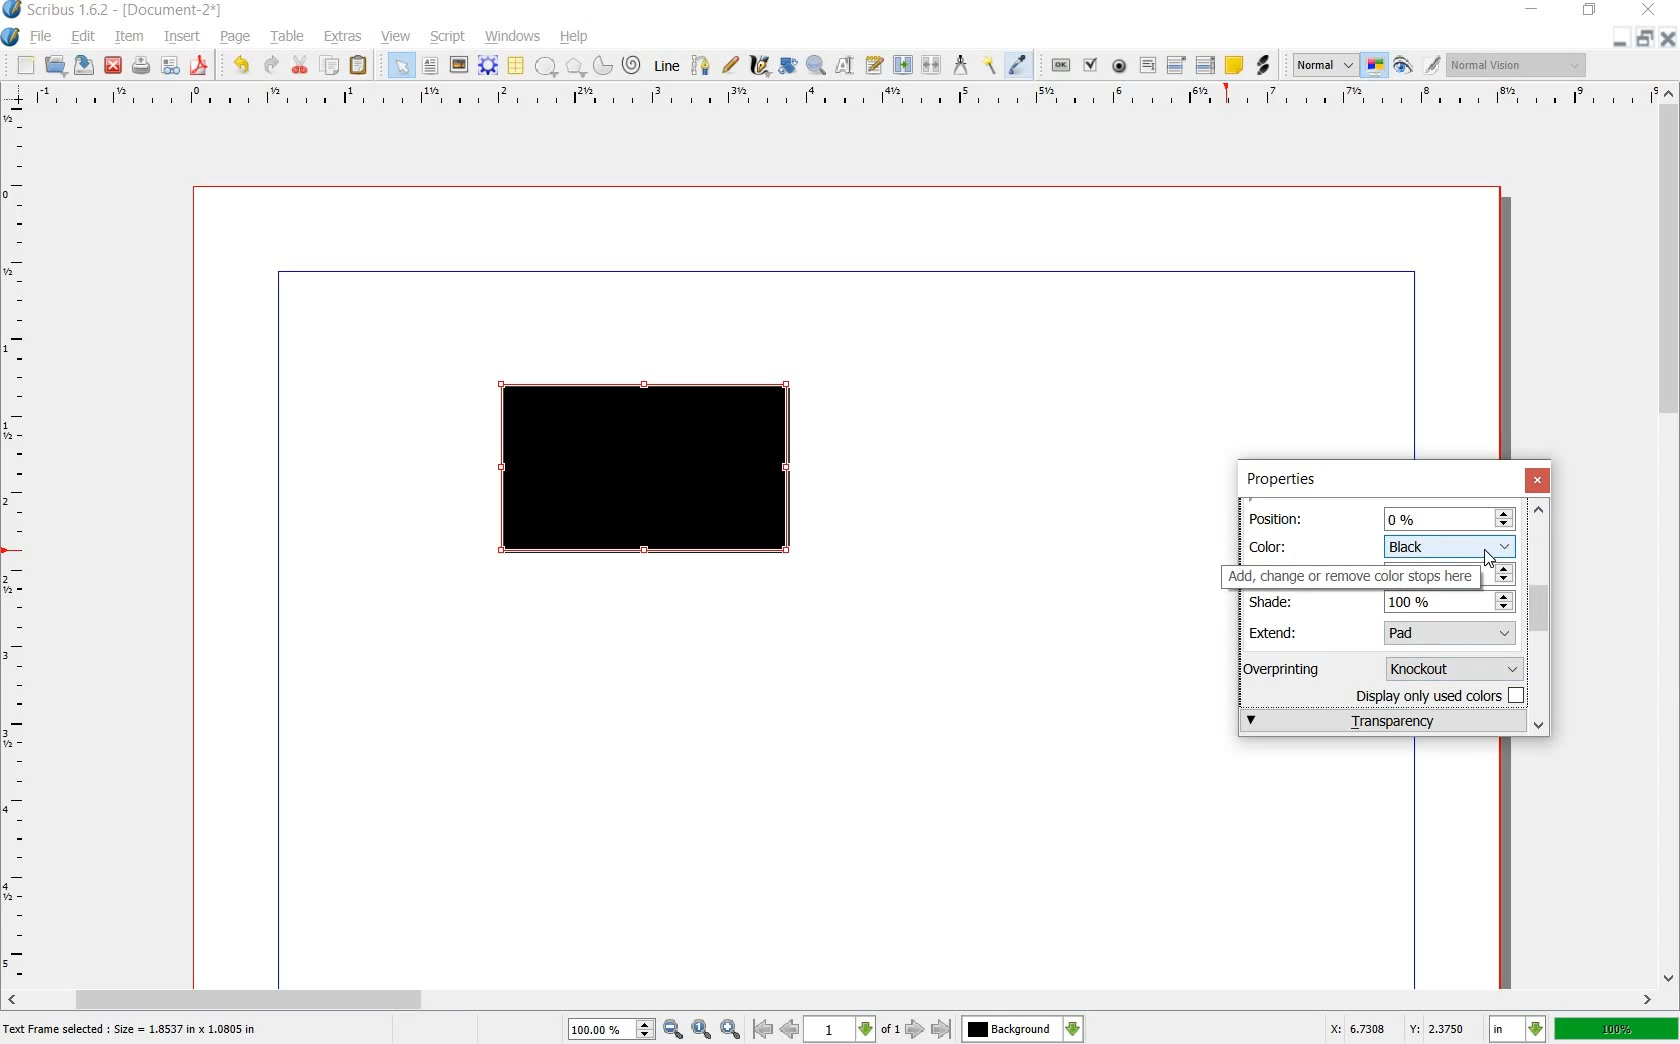  I want to click on close, so click(1540, 481).